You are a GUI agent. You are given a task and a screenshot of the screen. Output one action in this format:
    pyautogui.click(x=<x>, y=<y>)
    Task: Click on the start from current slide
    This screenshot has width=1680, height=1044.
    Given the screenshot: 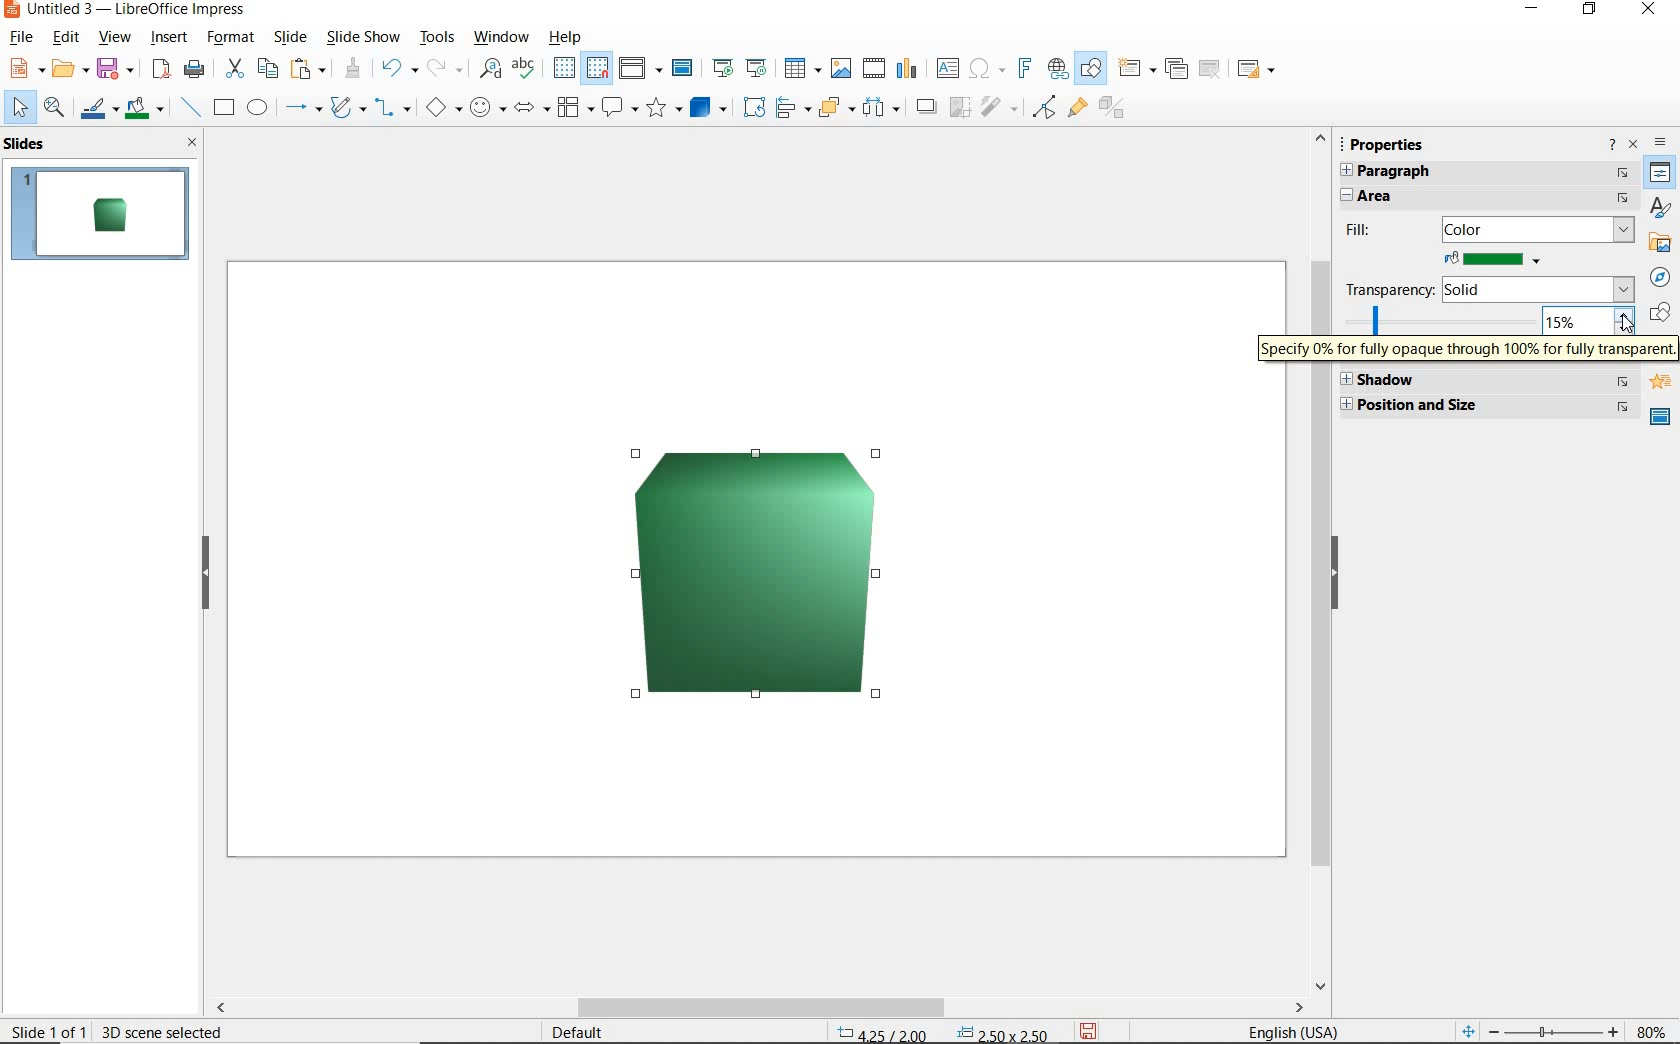 What is the action you would take?
    pyautogui.click(x=758, y=68)
    